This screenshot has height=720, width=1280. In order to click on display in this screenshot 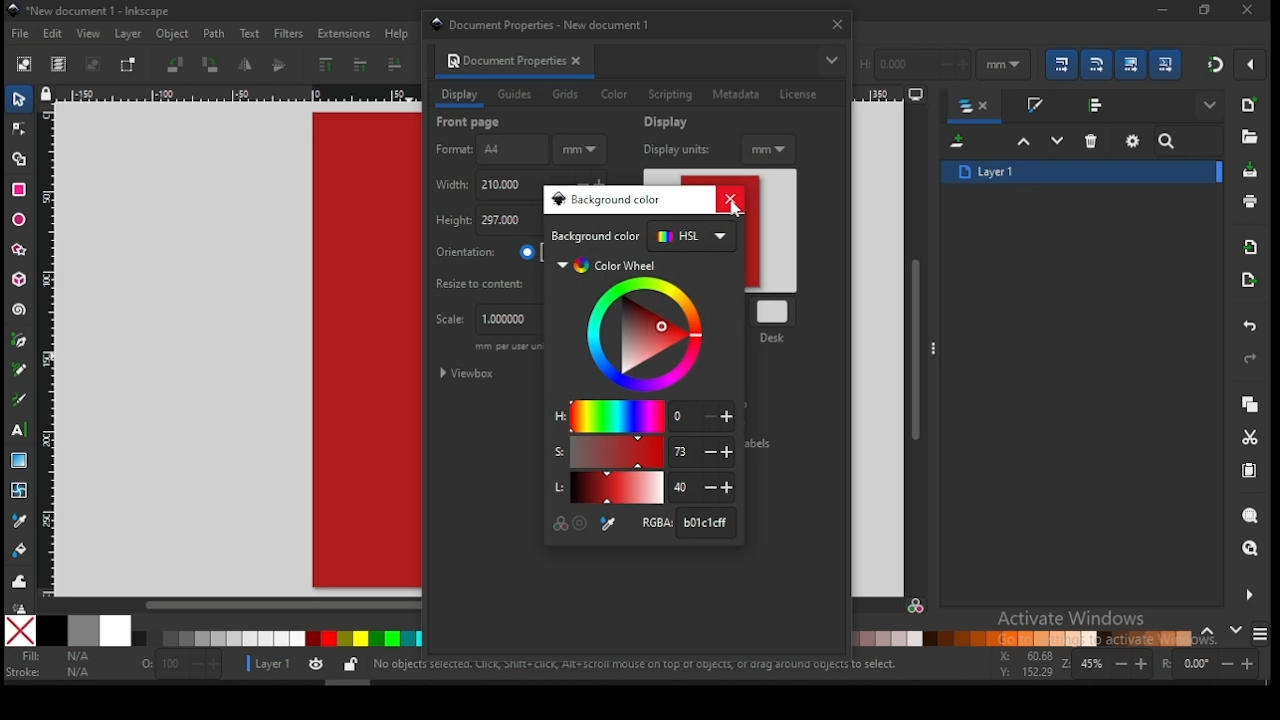, I will do `click(459, 95)`.